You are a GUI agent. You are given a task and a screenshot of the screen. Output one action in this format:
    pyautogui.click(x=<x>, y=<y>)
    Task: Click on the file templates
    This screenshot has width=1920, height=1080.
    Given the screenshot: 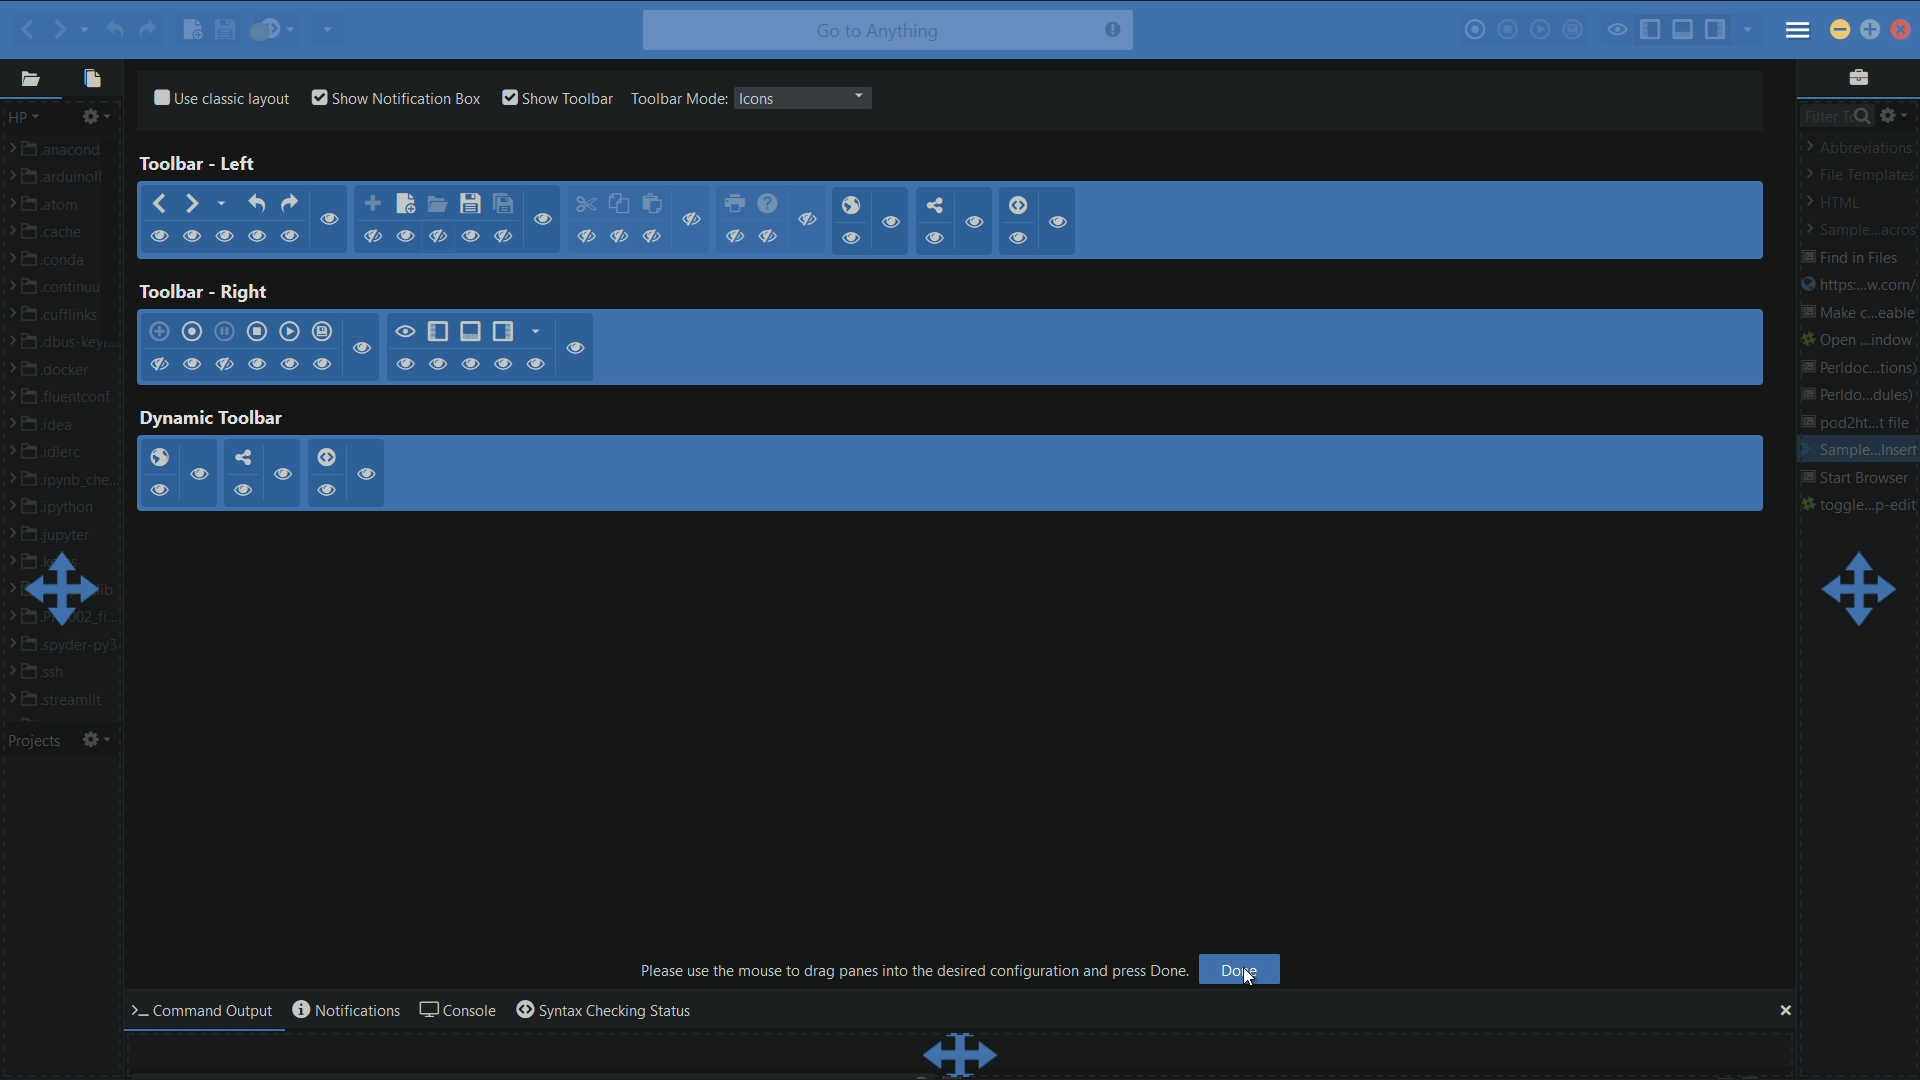 What is the action you would take?
    pyautogui.click(x=1860, y=176)
    